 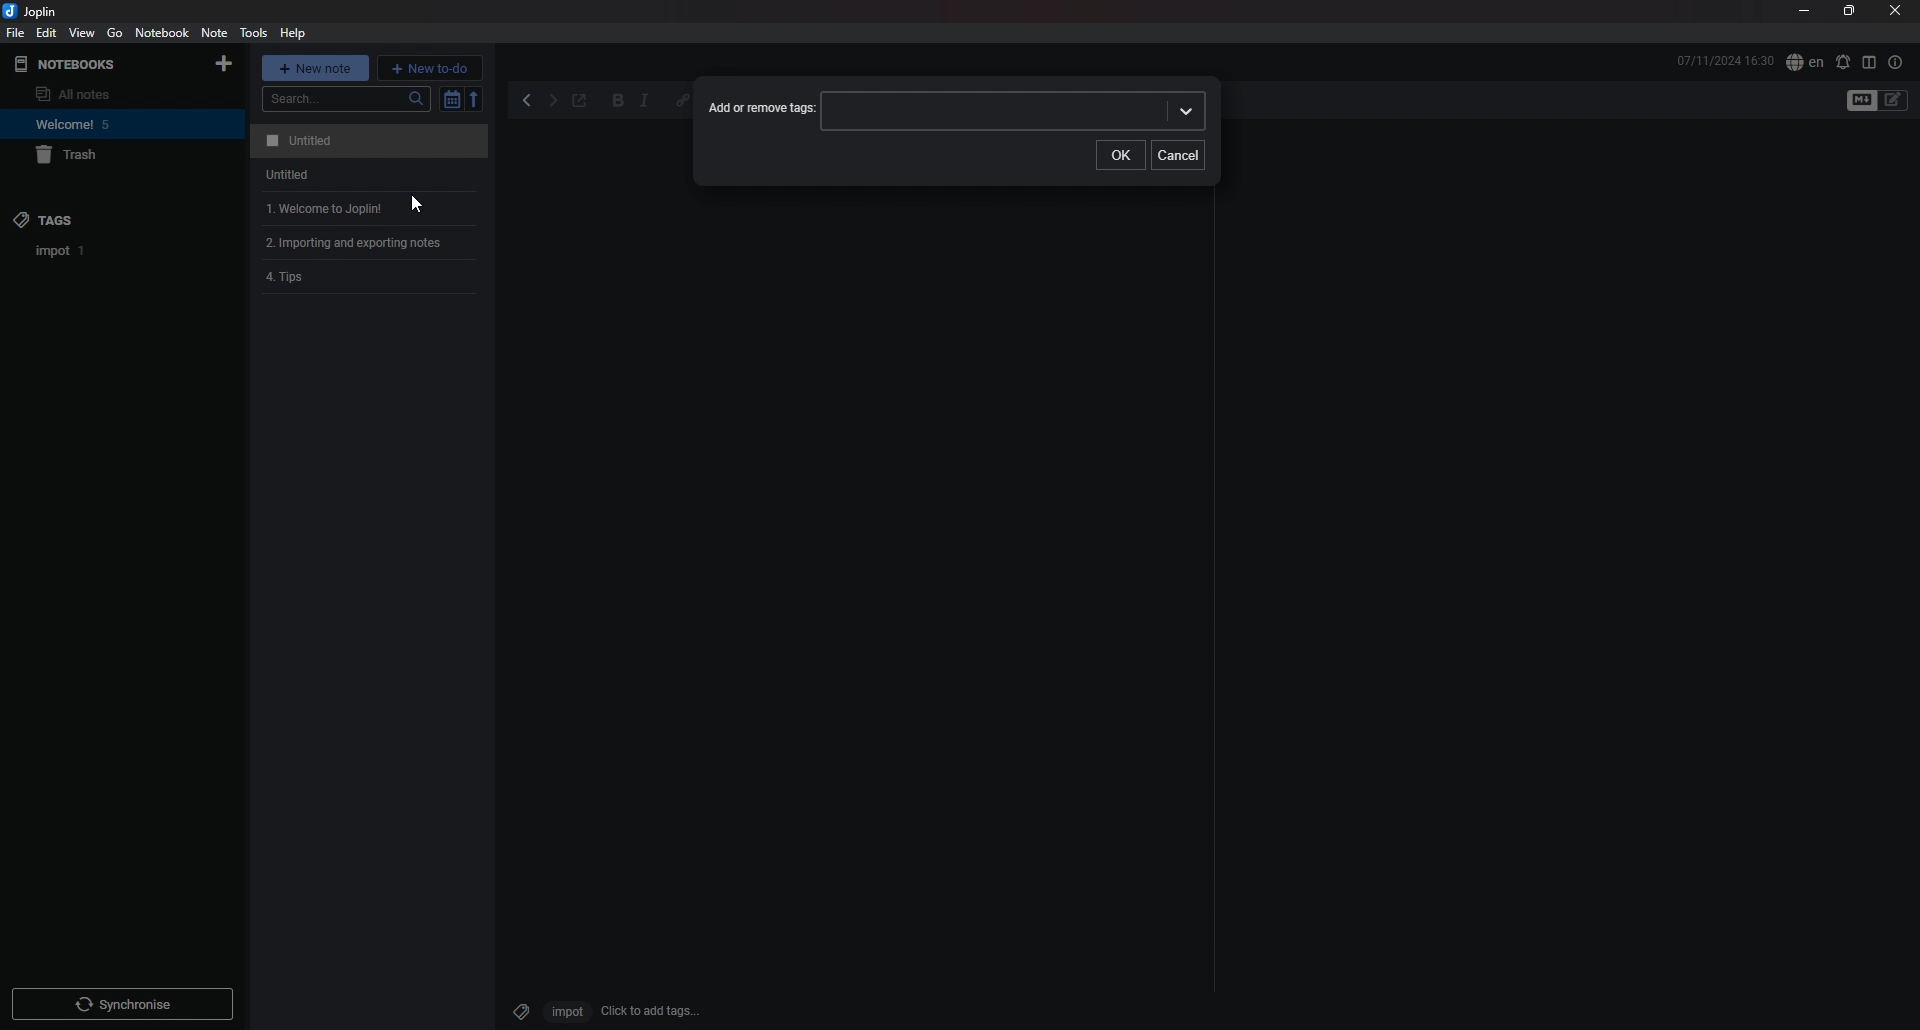 I want to click on tag, so click(x=61, y=251).